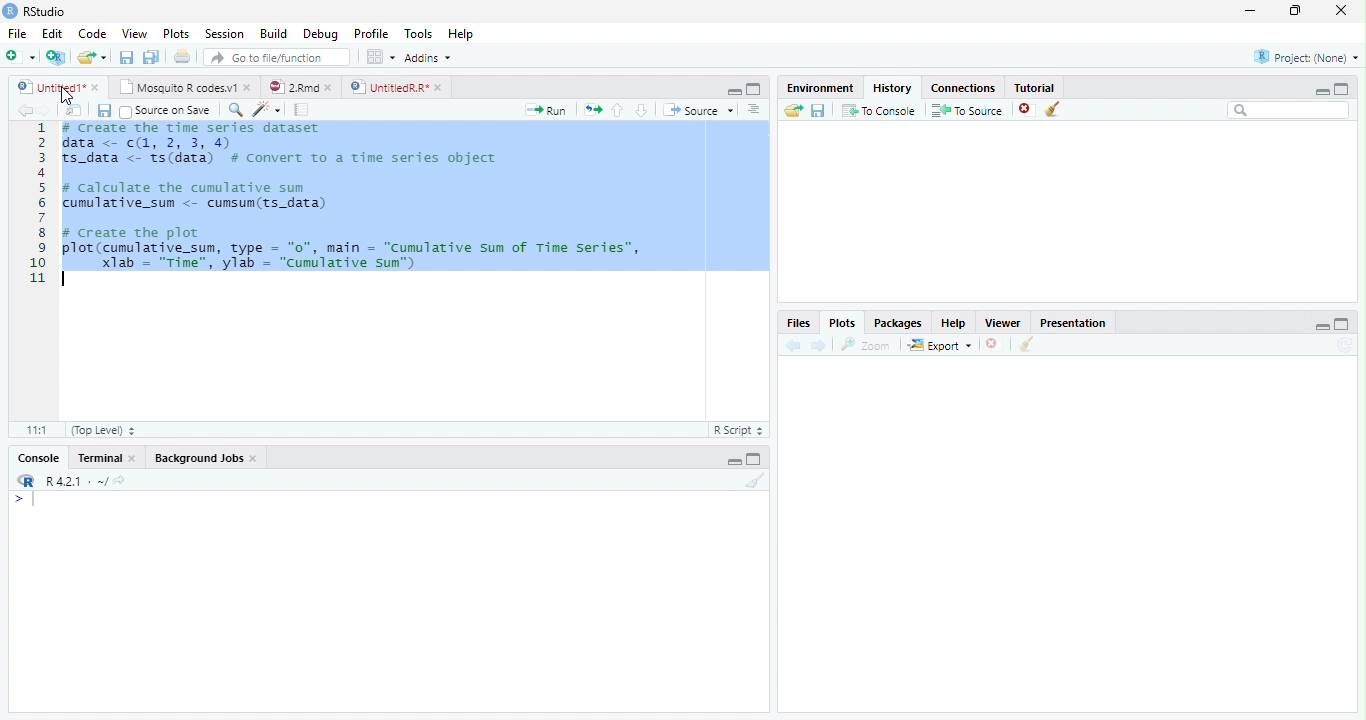  What do you see at coordinates (1036, 86) in the screenshot?
I see `Tutorial` at bounding box center [1036, 86].